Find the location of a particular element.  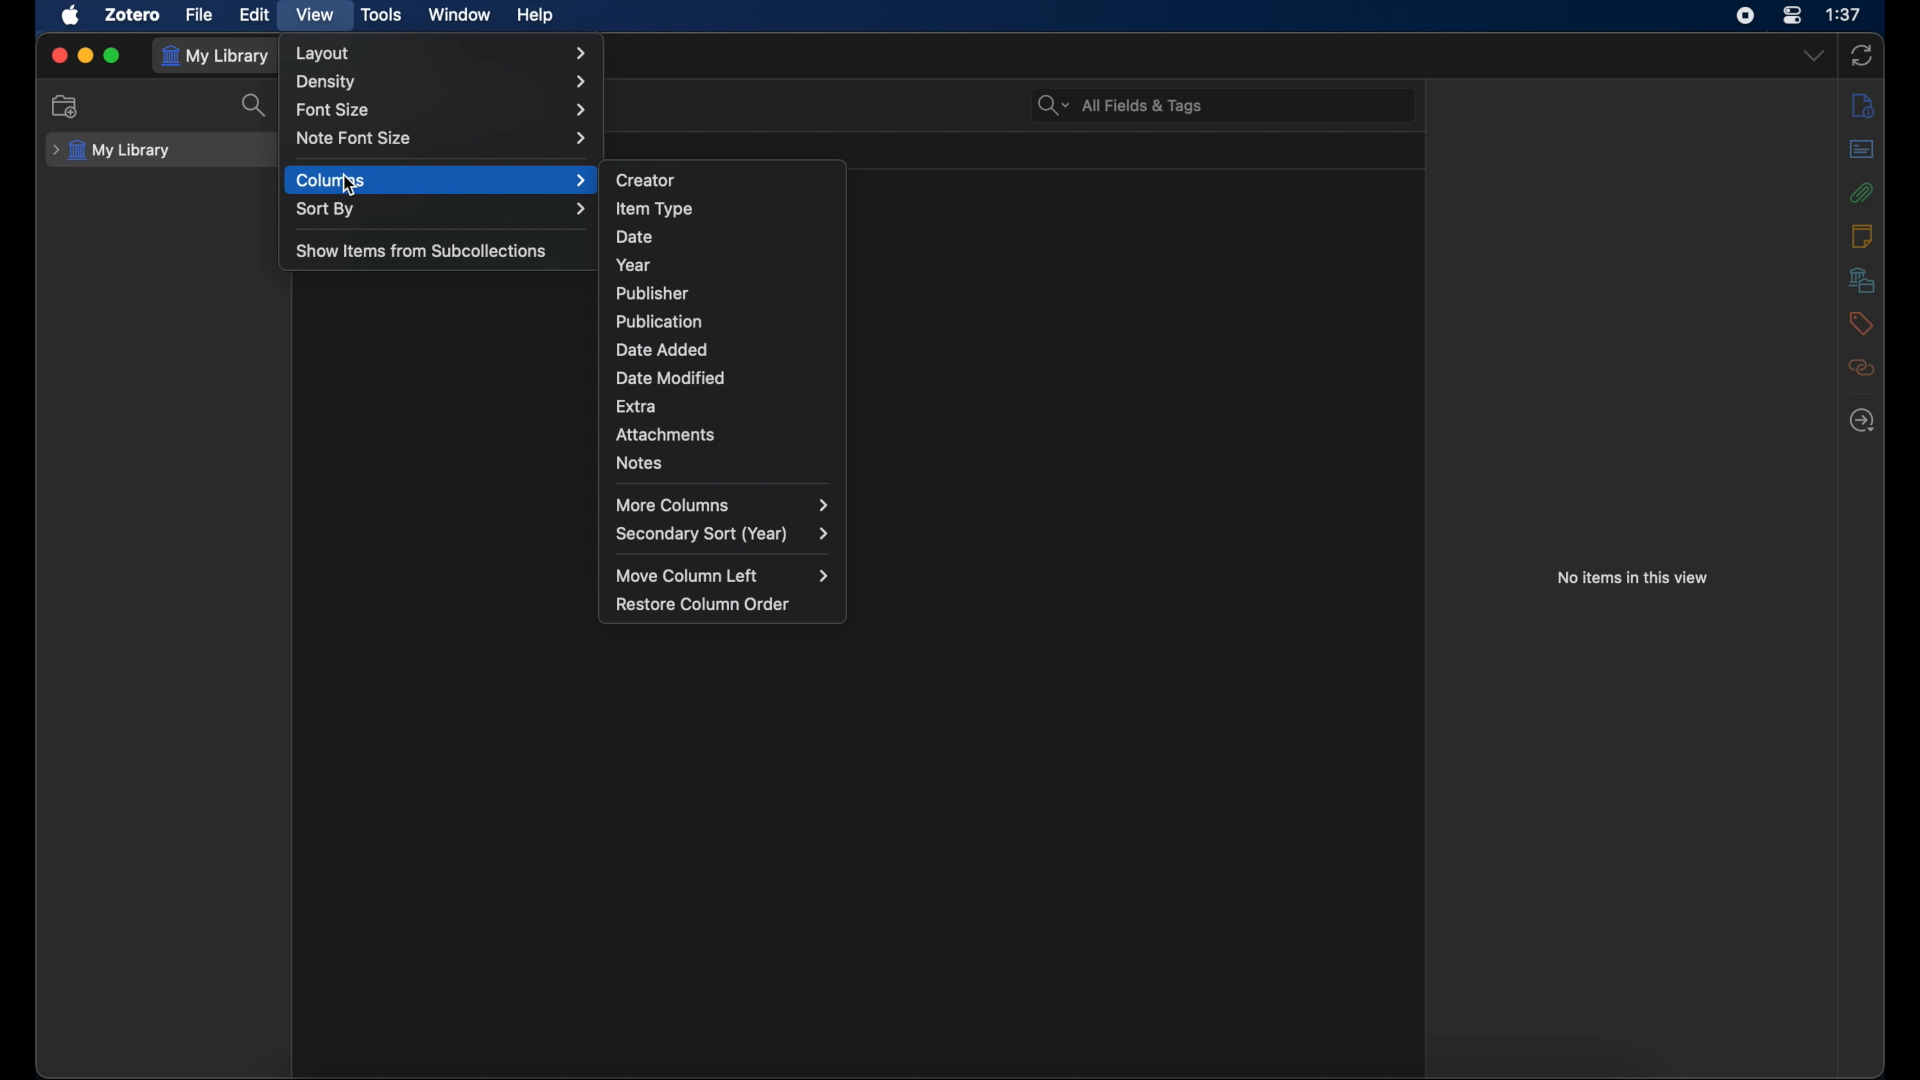

screen recorder is located at coordinates (1745, 15).